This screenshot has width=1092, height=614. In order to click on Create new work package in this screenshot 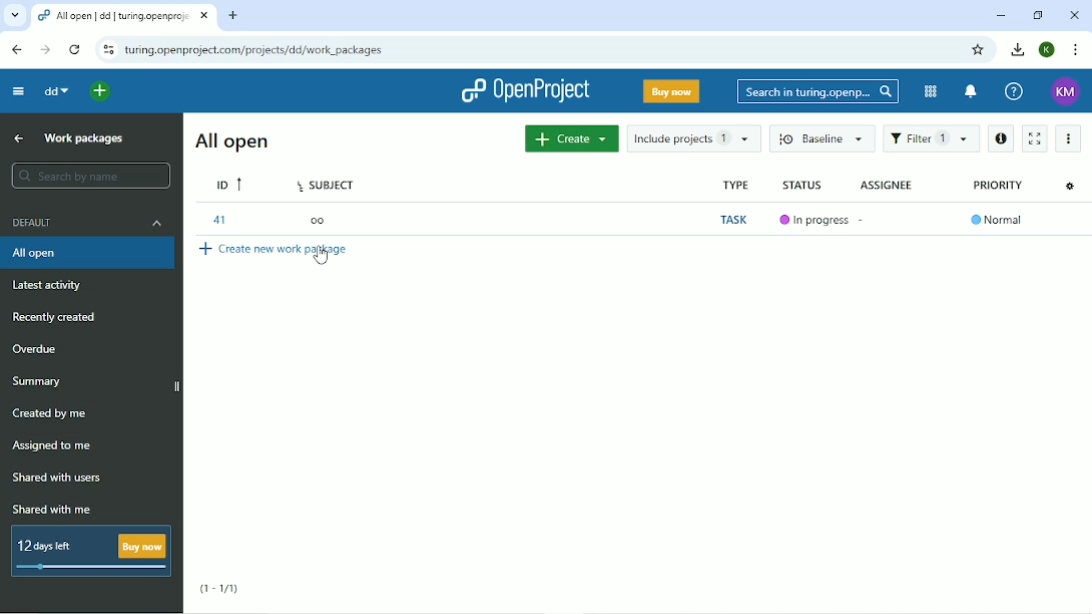, I will do `click(277, 251)`.